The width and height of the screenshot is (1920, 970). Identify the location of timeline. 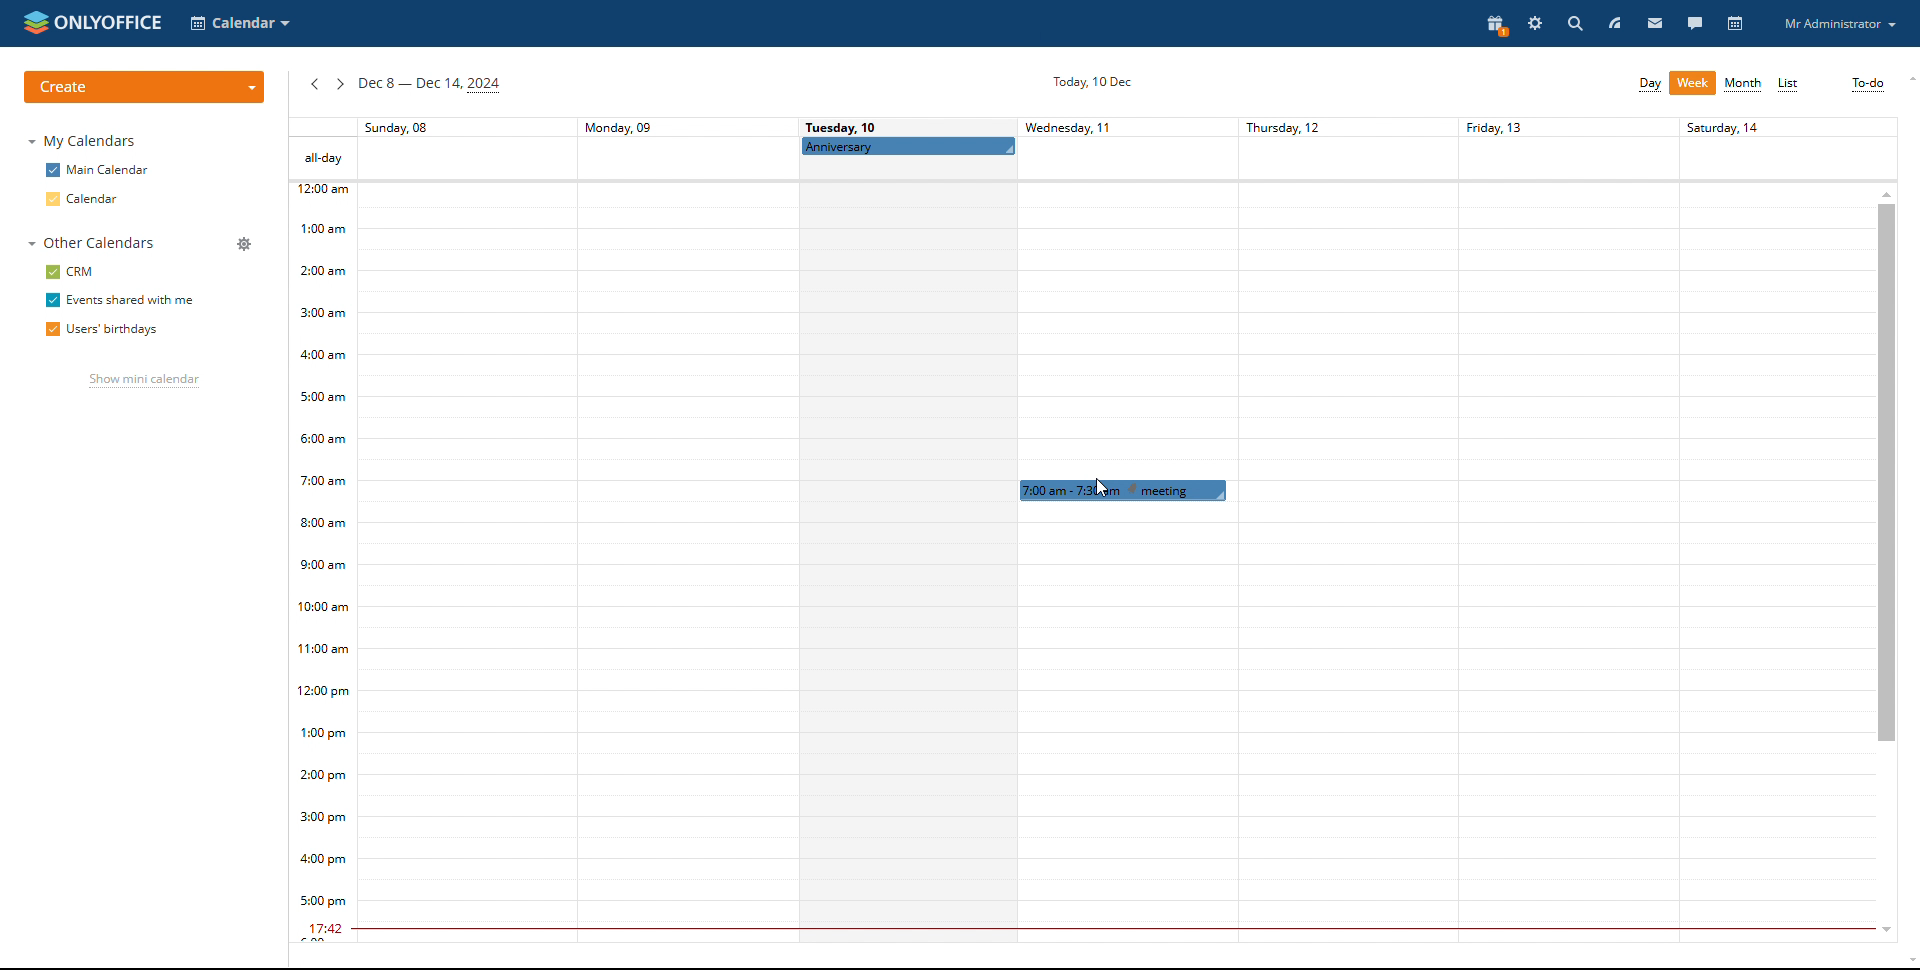
(322, 563).